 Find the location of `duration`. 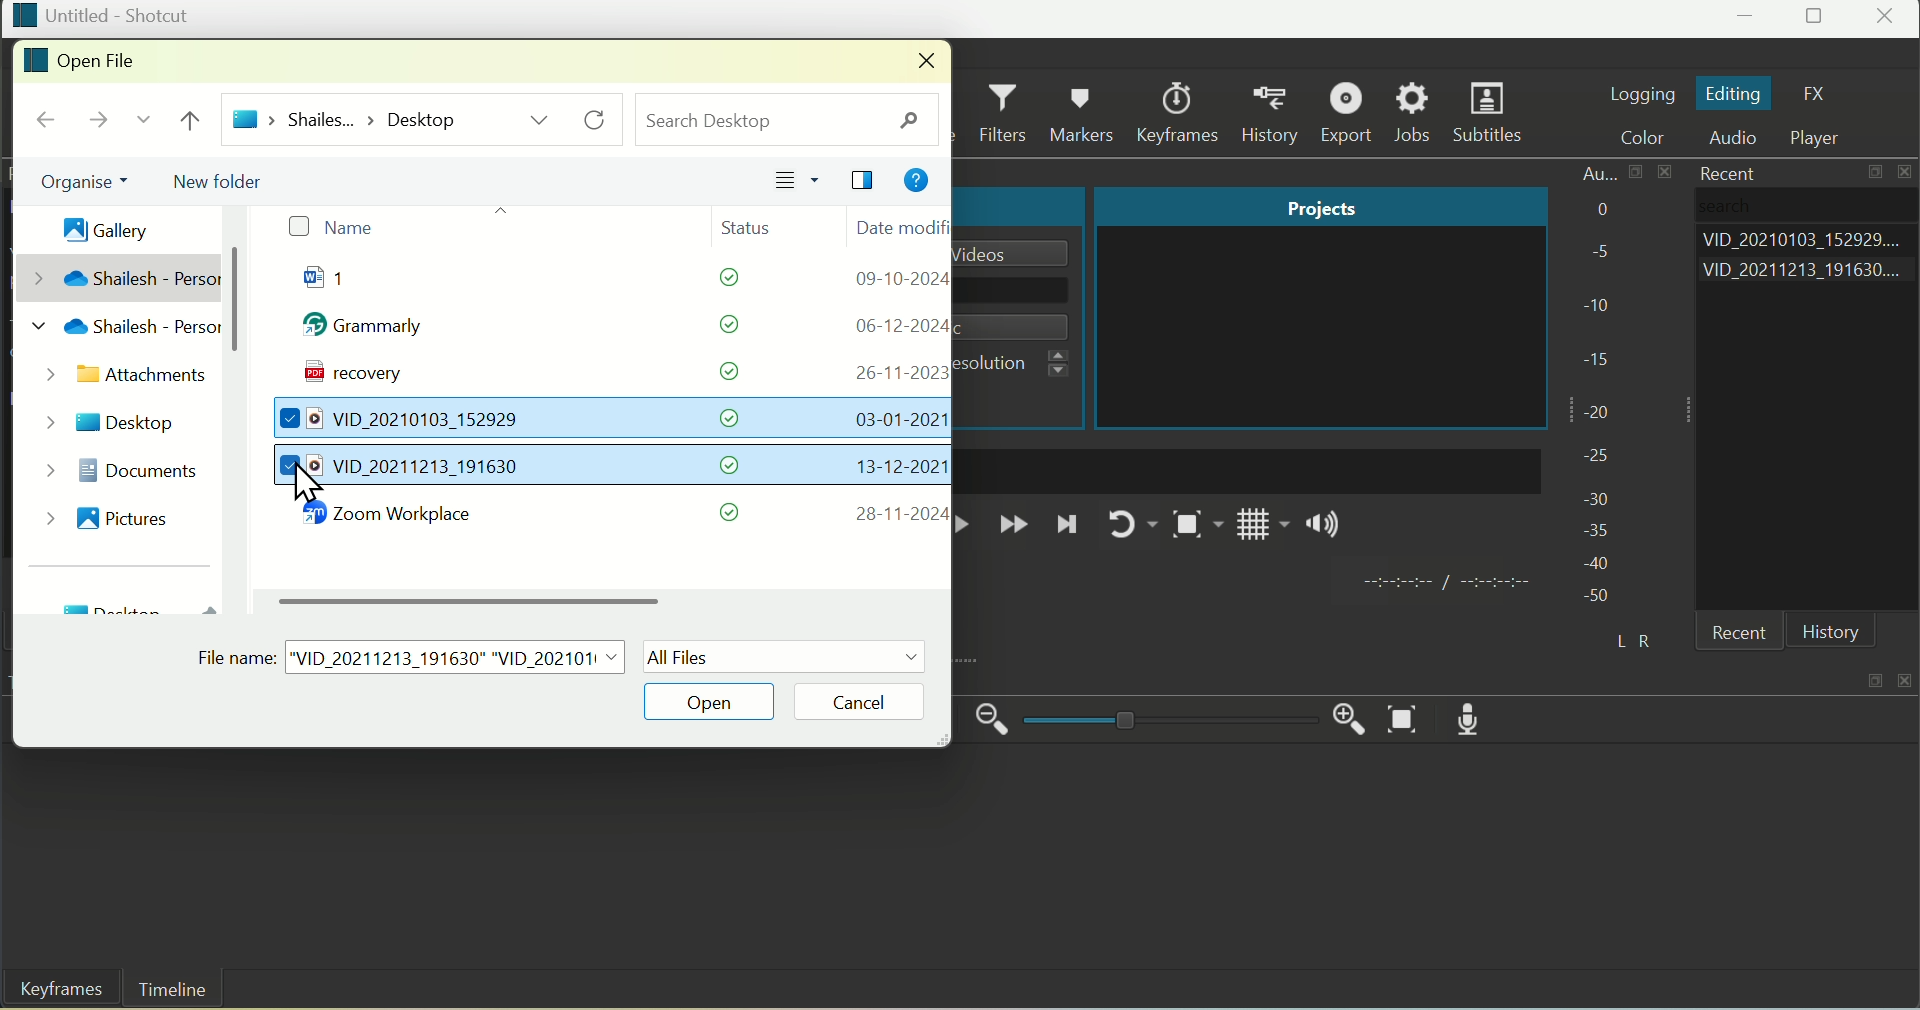

duration is located at coordinates (1442, 584).